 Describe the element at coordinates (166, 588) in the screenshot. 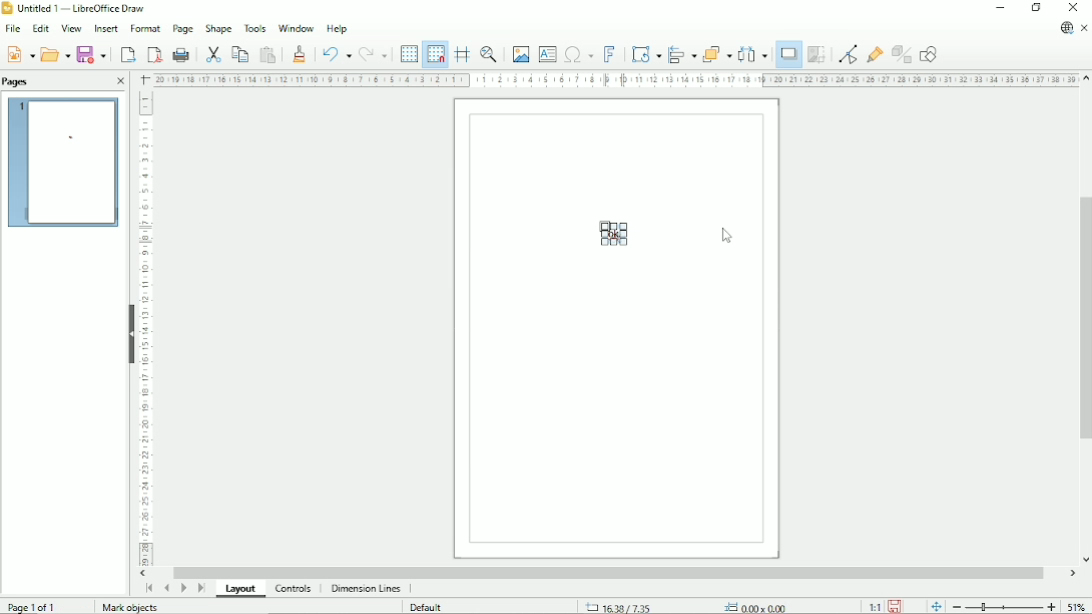

I see `Scroll to previous page` at that location.